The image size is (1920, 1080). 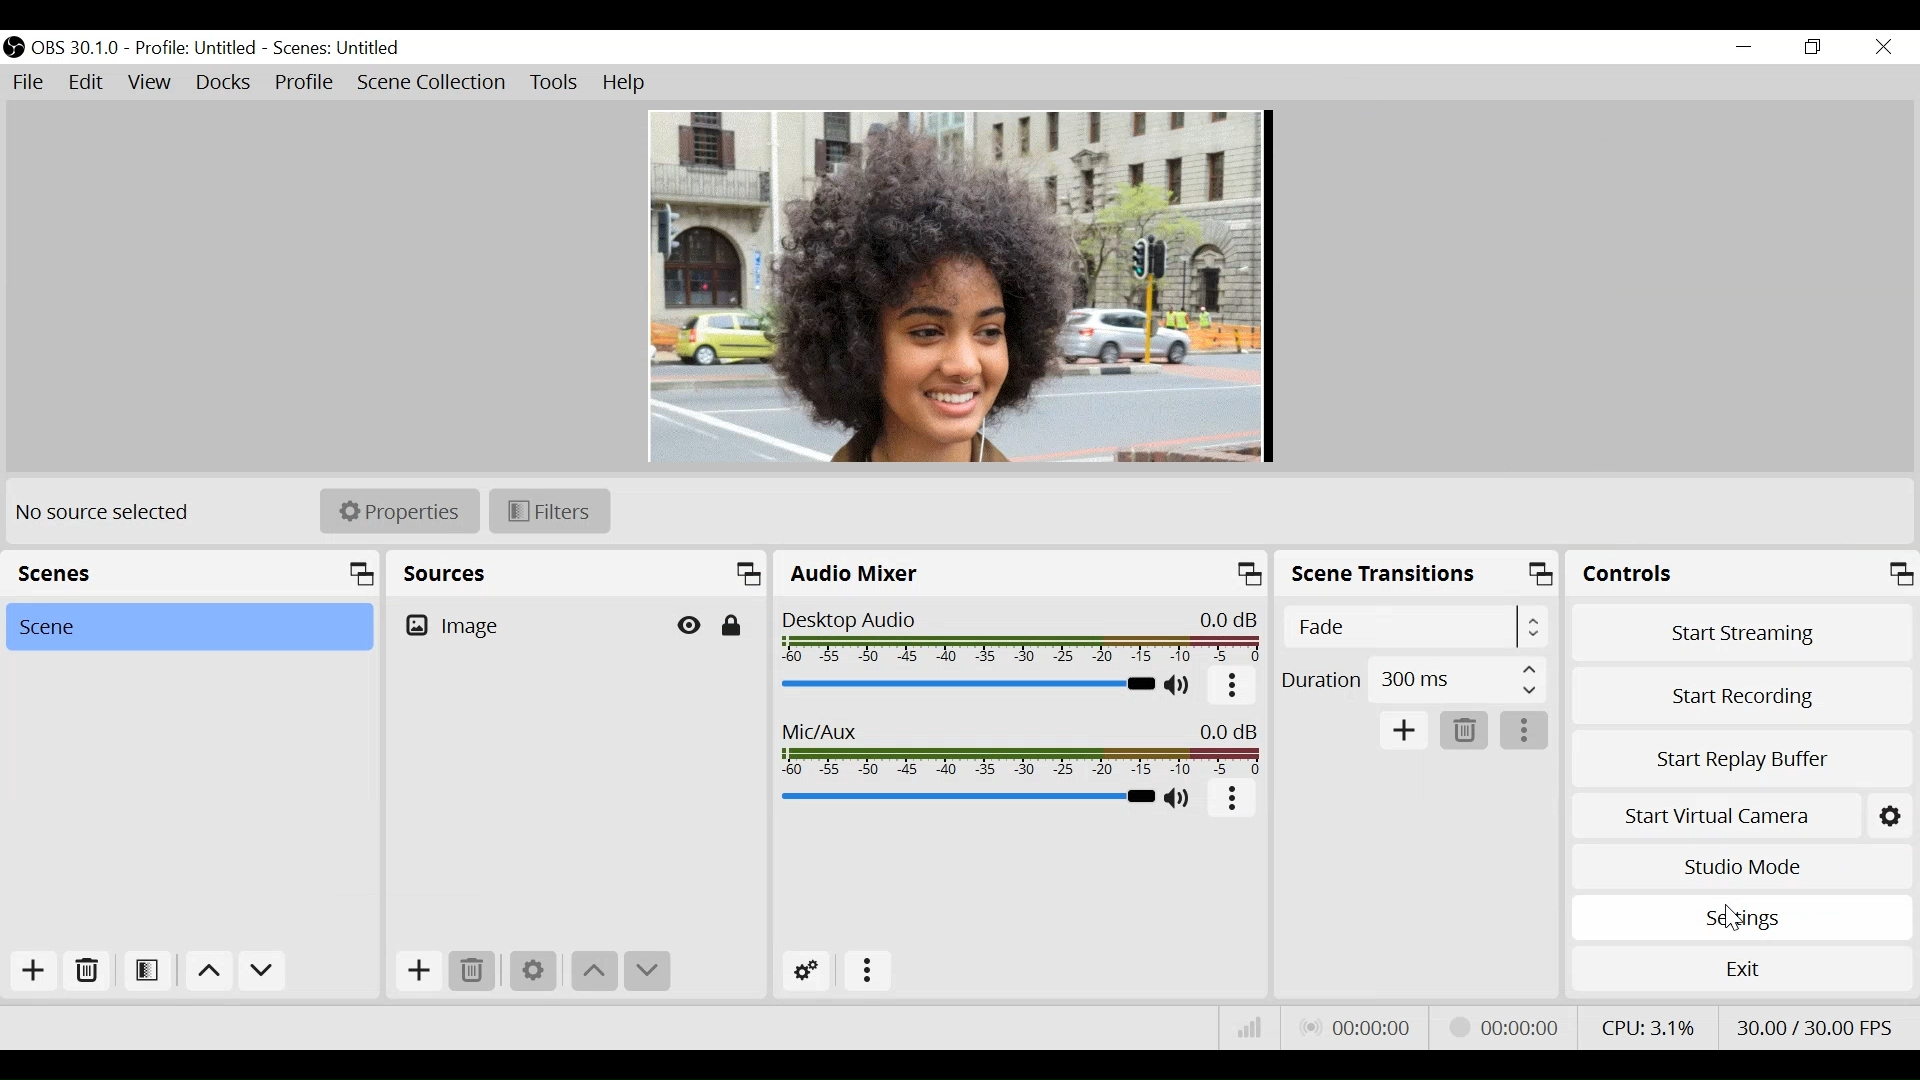 What do you see at coordinates (1378, 574) in the screenshot?
I see `Scene Transitions` at bounding box center [1378, 574].